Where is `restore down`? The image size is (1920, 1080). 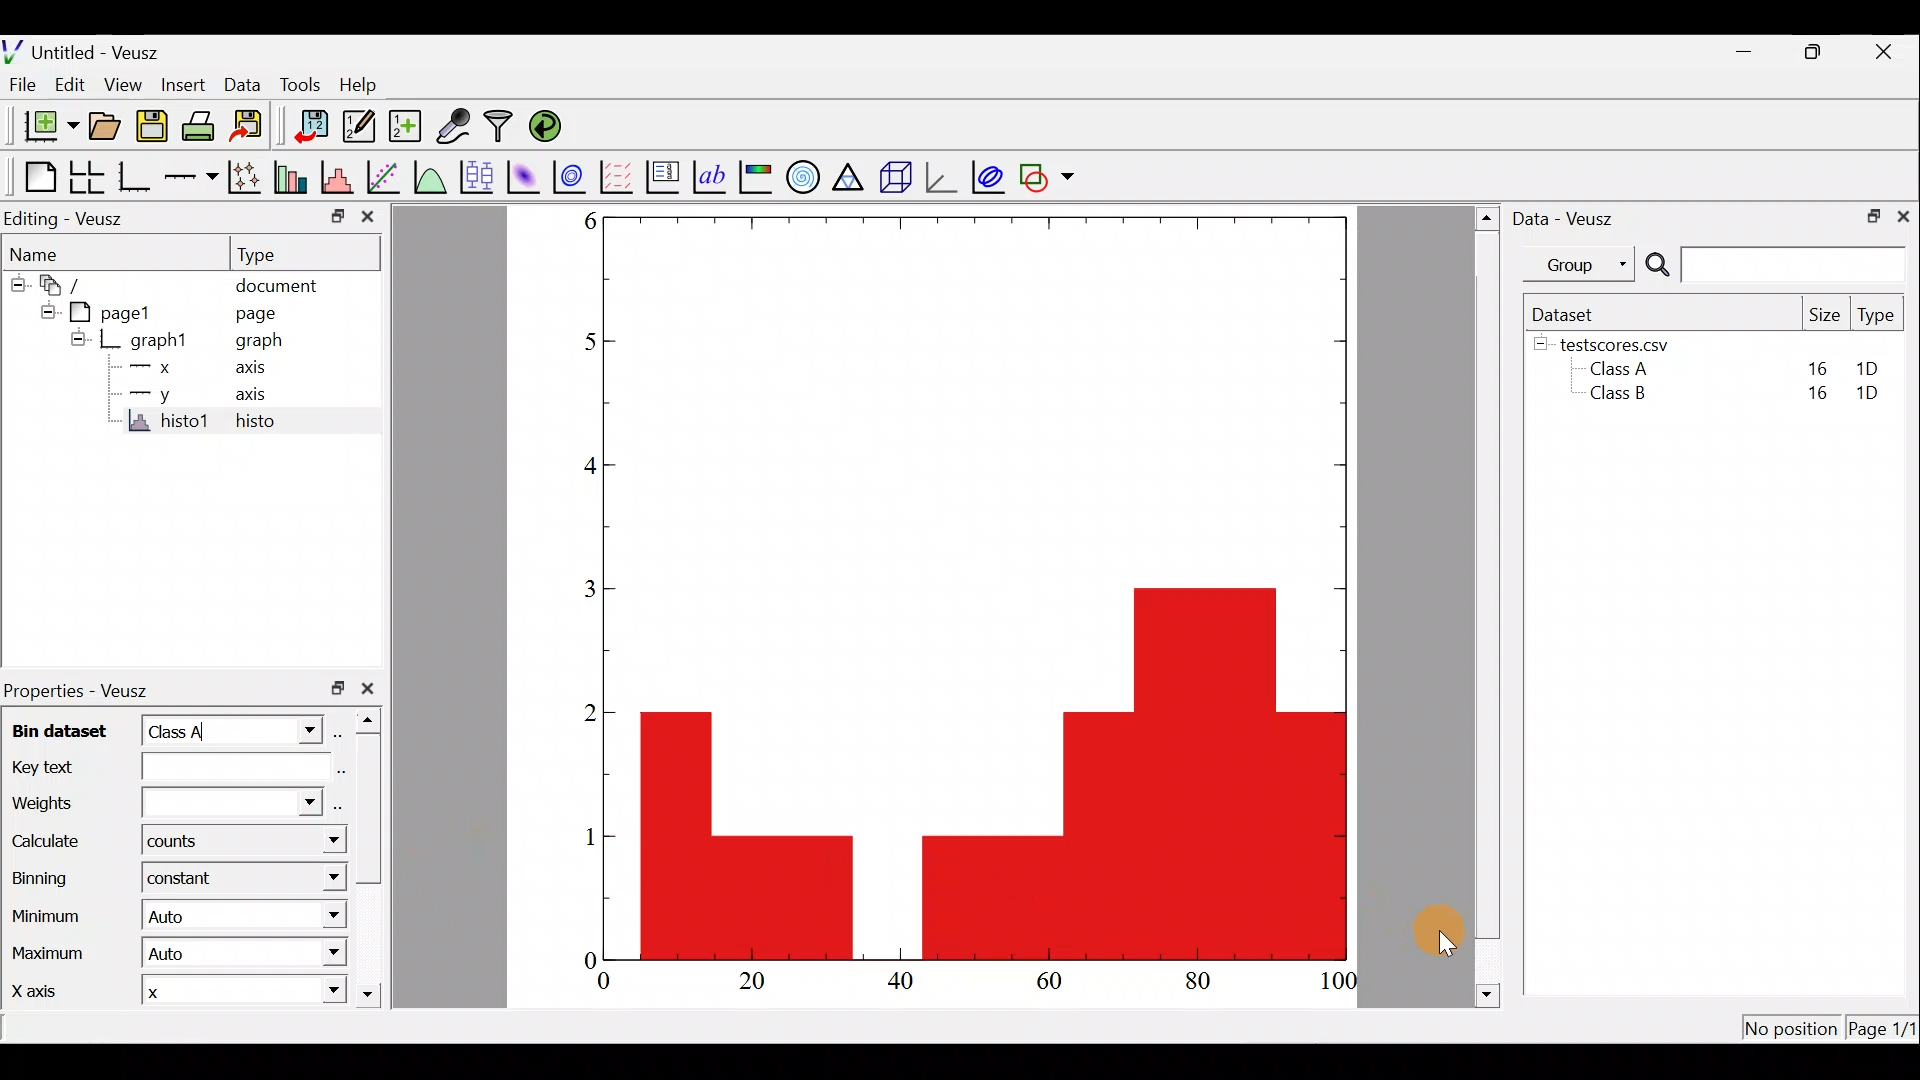
restore down is located at coordinates (329, 214).